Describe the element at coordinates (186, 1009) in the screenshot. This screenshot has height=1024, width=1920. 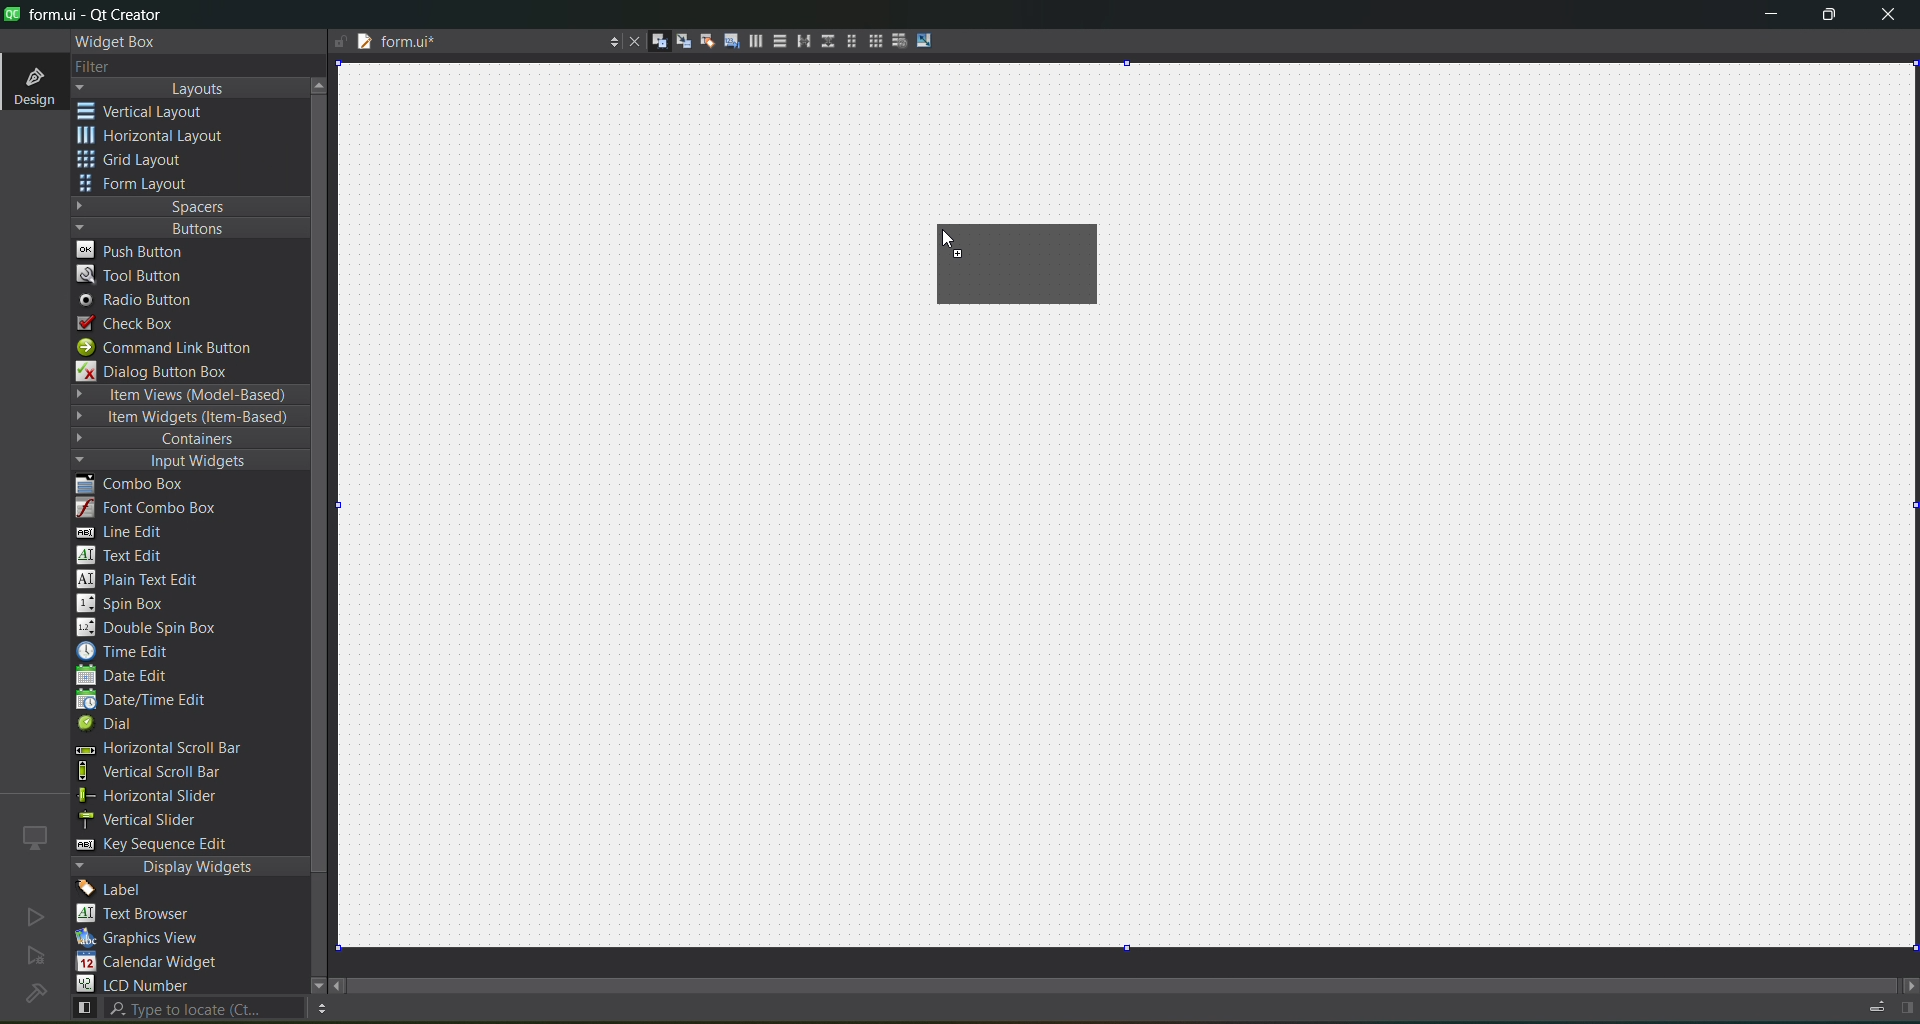
I see `search` at that location.